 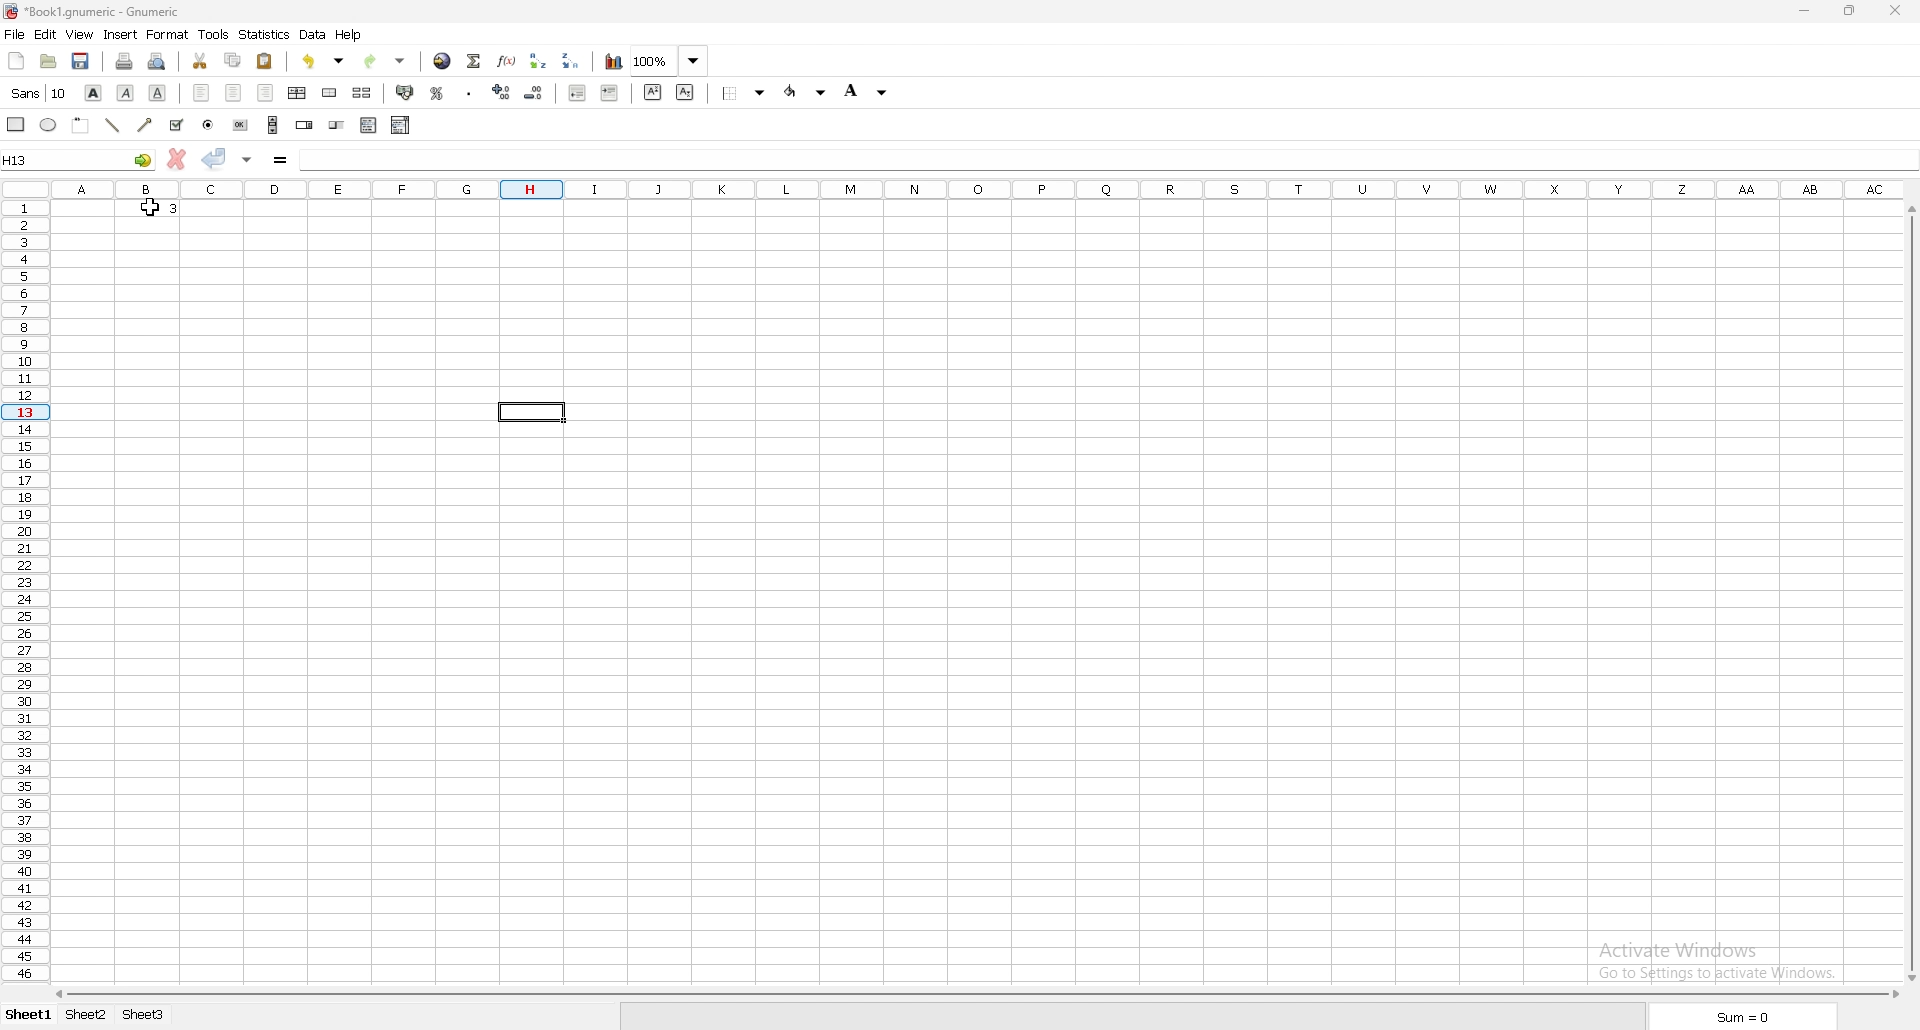 What do you see at coordinates (144, 1014) in the screenshot?
I see `sheet 3` at bounding box center [144, 1014].